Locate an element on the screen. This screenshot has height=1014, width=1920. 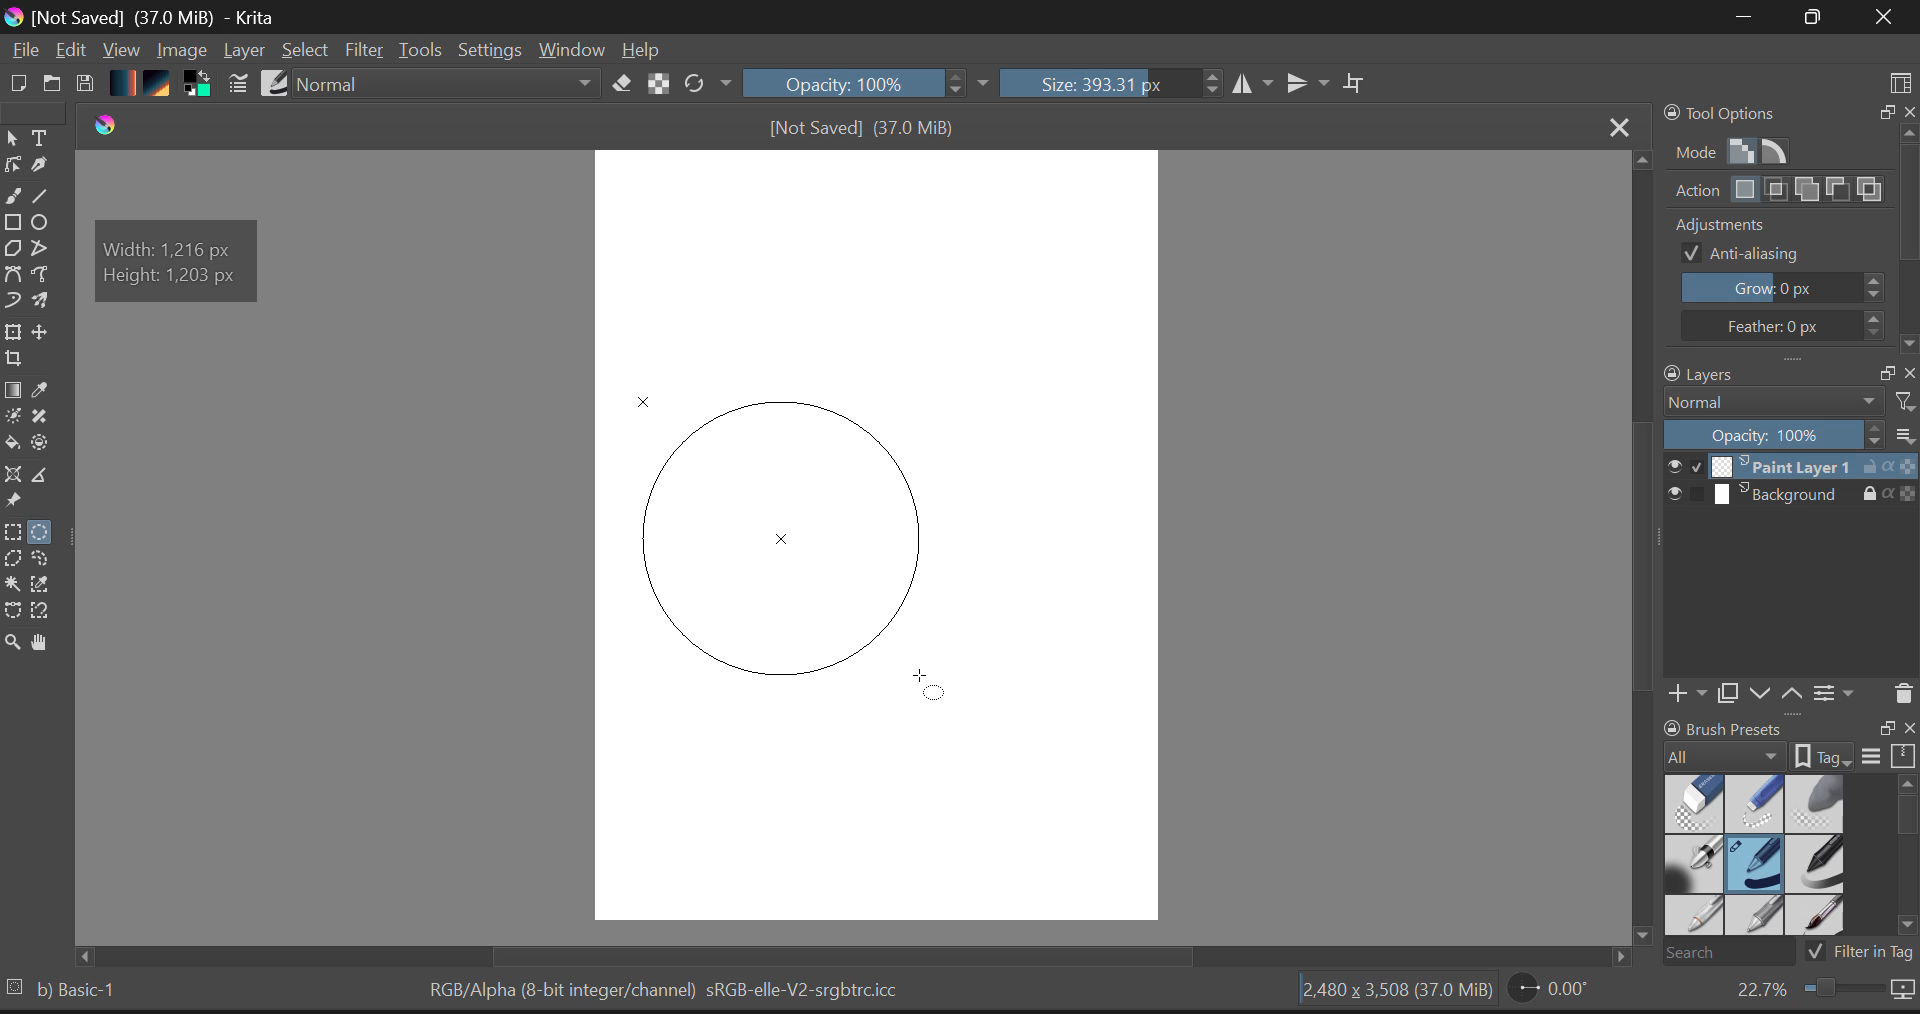
Freehand Path Tool is located at coordinates (46, 275).